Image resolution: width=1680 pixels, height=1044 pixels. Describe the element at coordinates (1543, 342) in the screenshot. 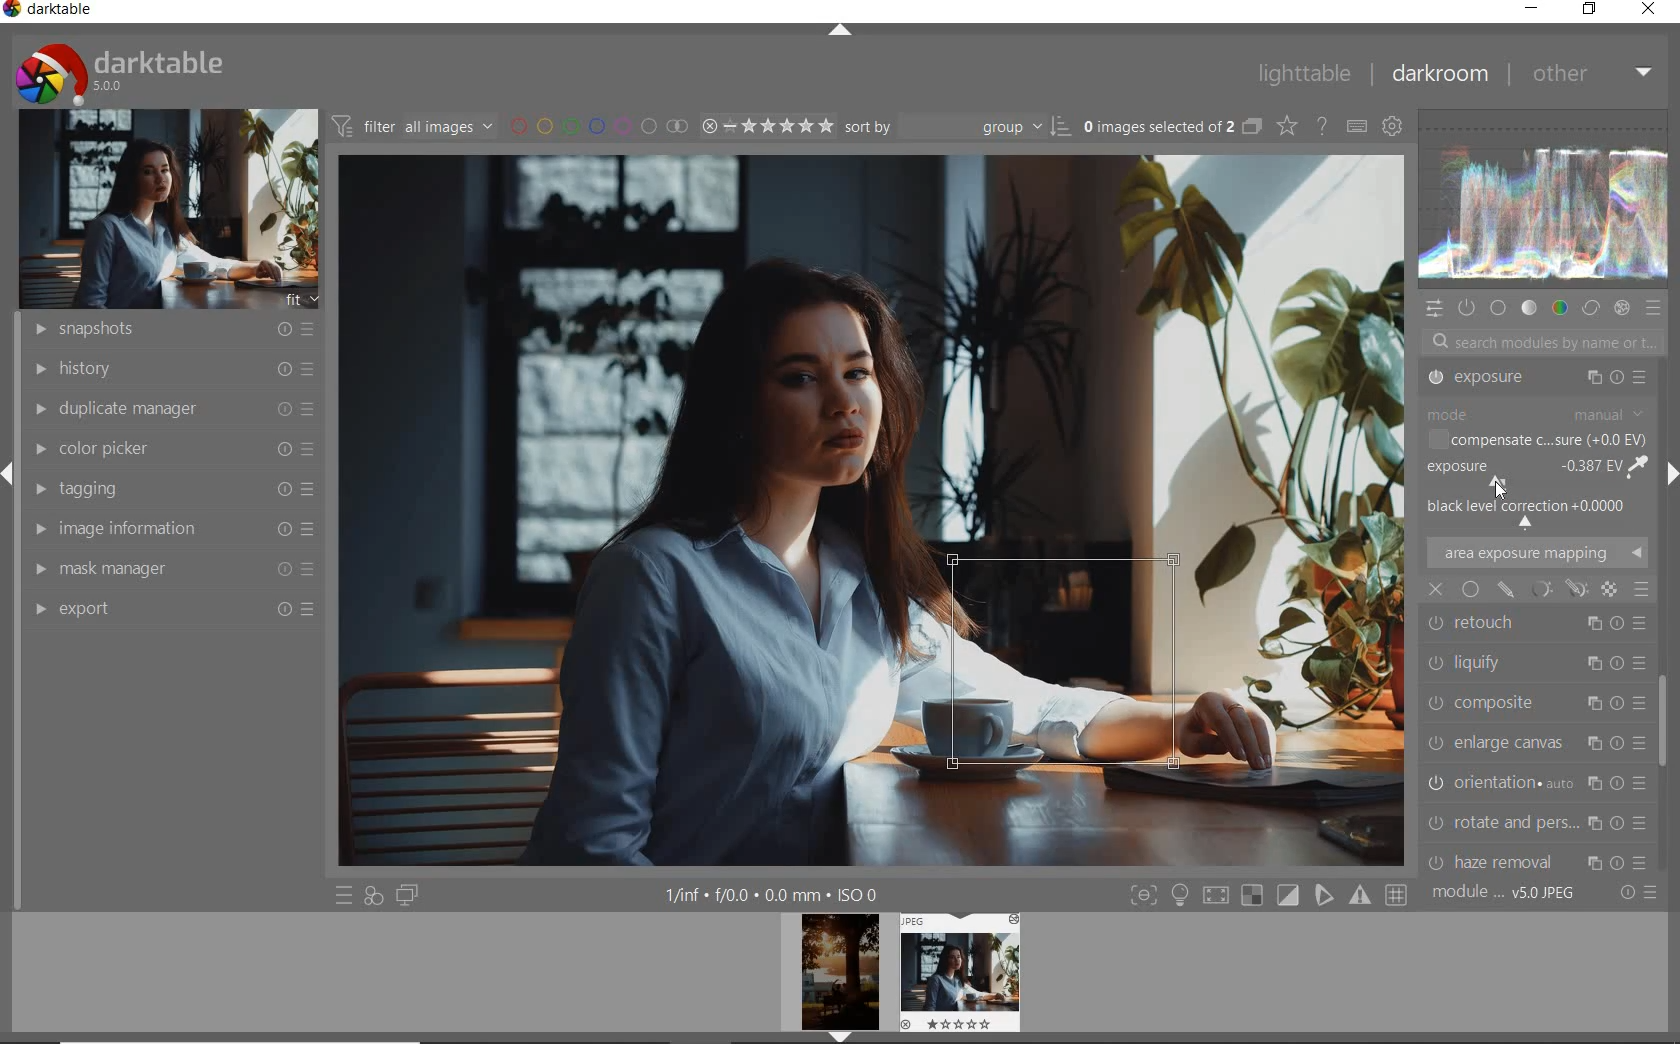

I see `SEARCH MODULES` at that location.